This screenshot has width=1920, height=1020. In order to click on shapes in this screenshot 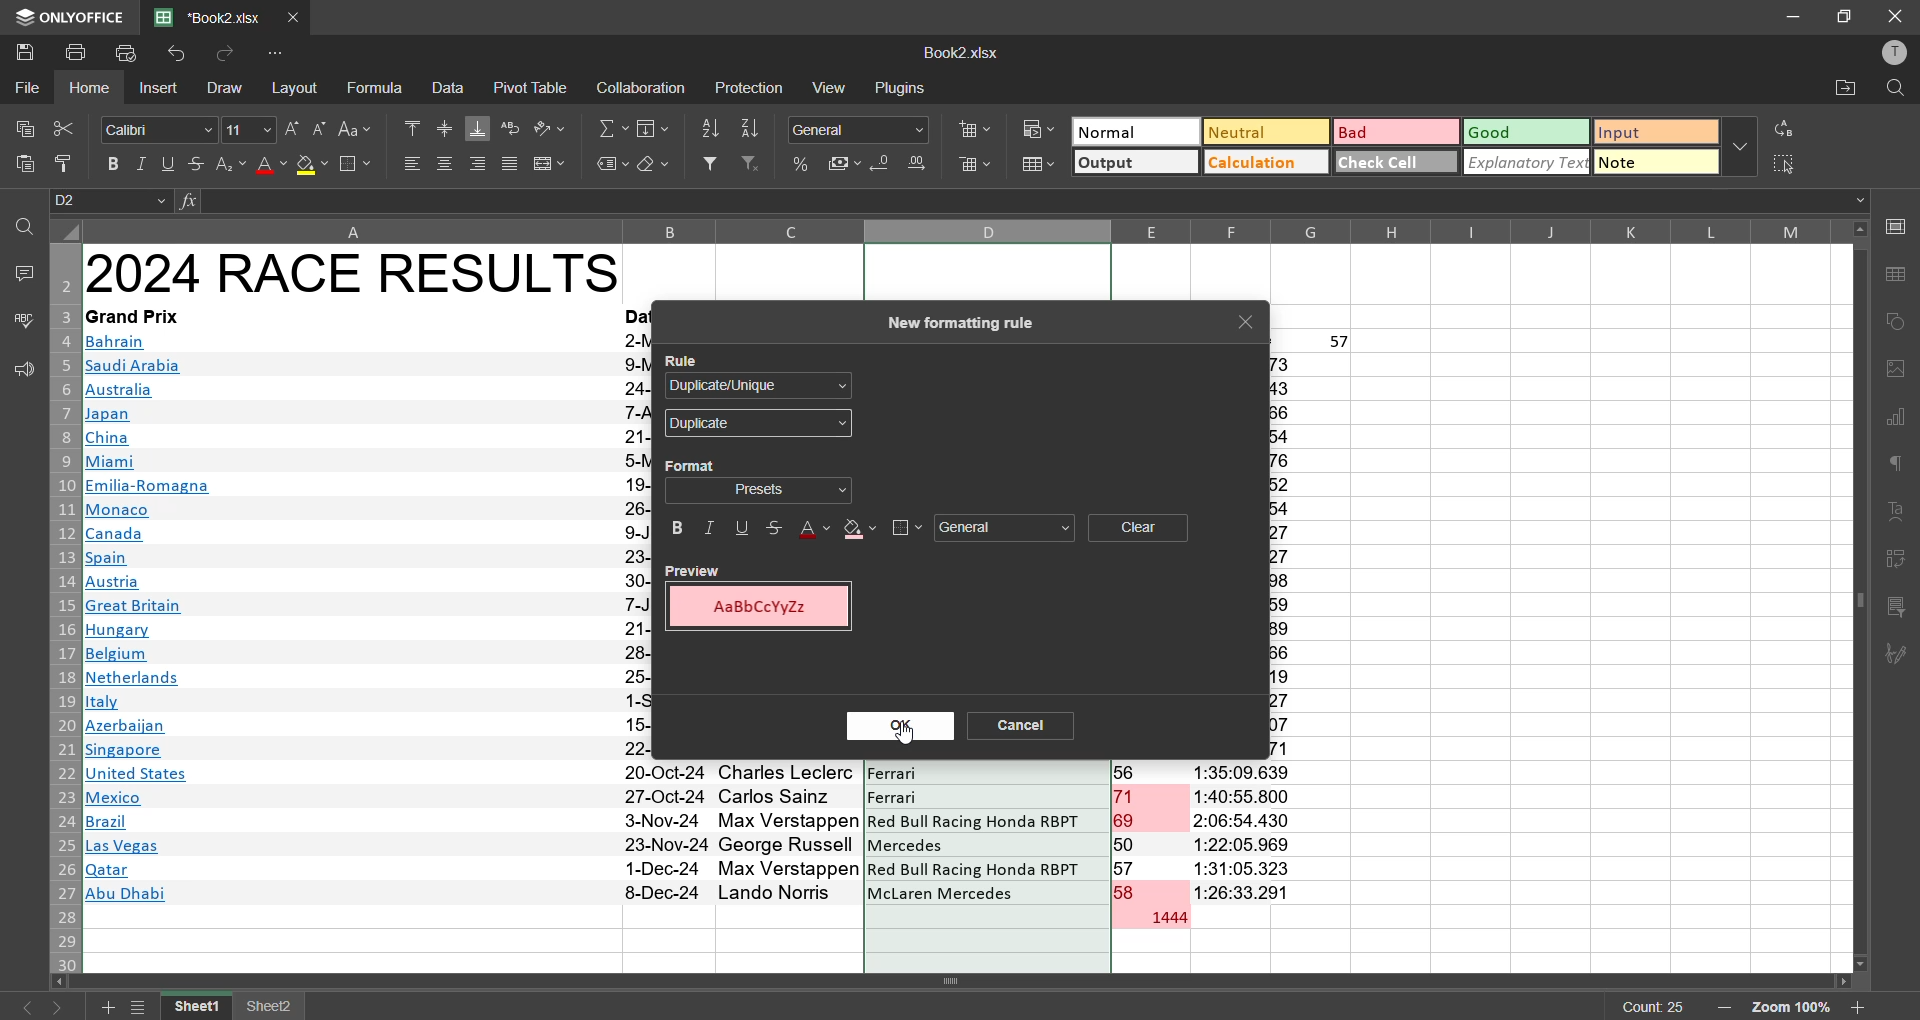, I will do `click(1898, 321)`.